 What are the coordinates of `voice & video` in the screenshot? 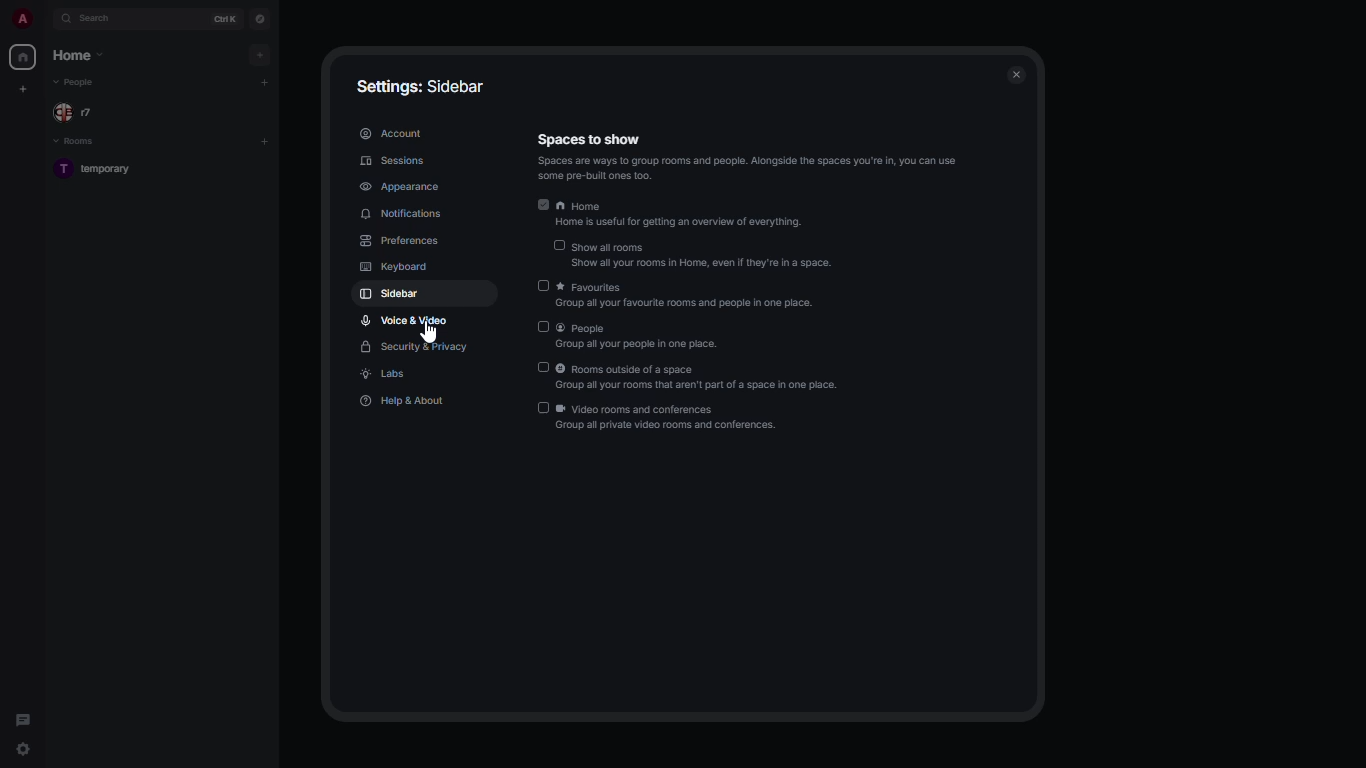 It's located at (406, 320).